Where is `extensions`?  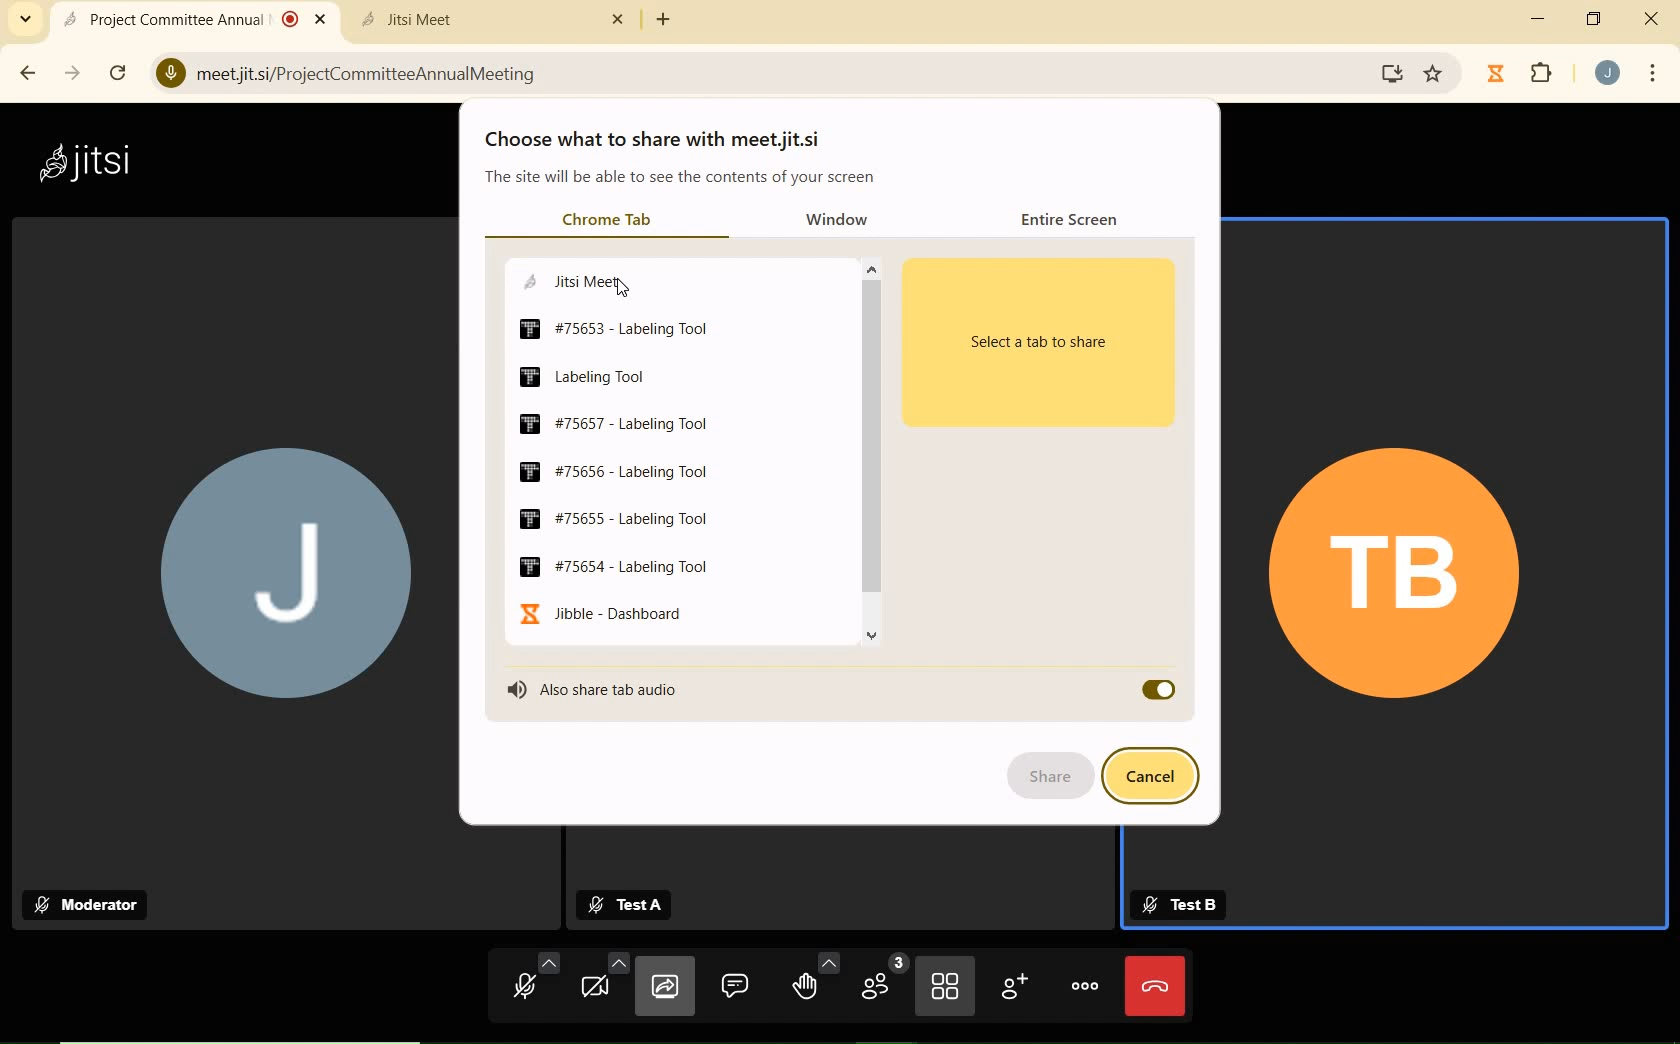 extensions is located at coordinates (1543, 75).